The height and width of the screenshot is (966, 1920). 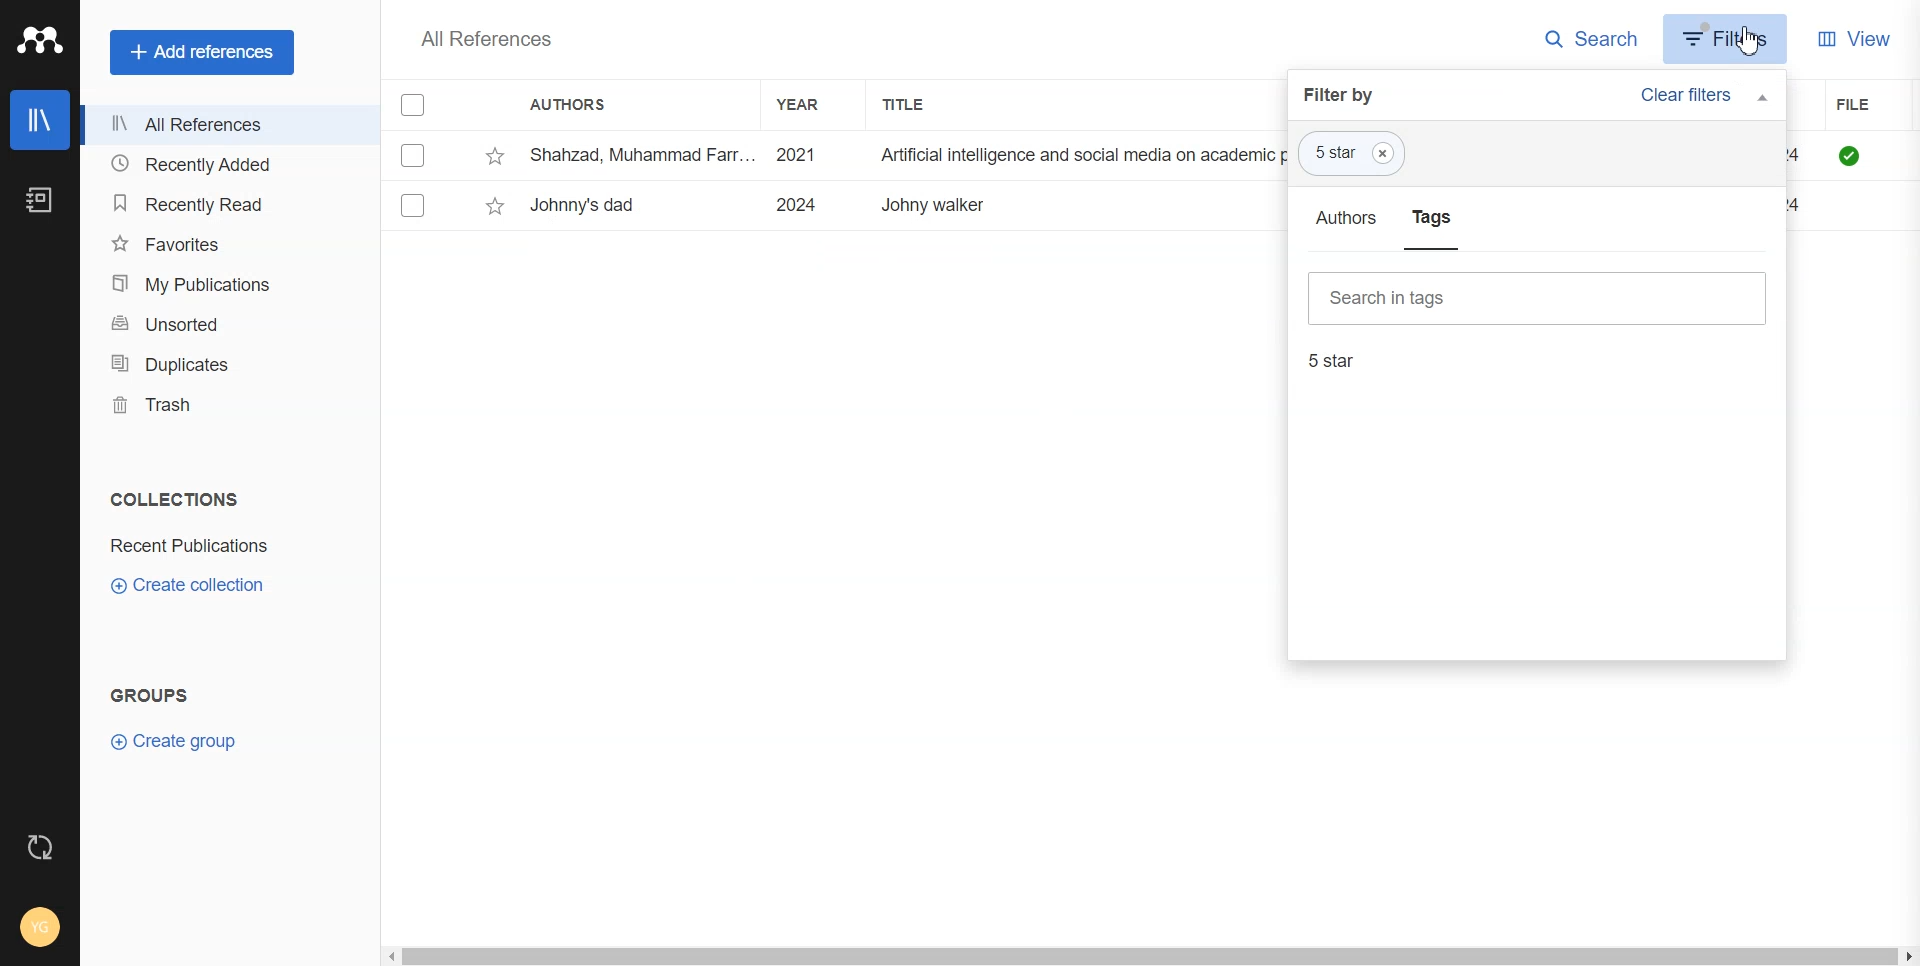 What do you see at coordinates (485, 38) in the screenshot?
I see `Text` at bounding box center [485, 38].